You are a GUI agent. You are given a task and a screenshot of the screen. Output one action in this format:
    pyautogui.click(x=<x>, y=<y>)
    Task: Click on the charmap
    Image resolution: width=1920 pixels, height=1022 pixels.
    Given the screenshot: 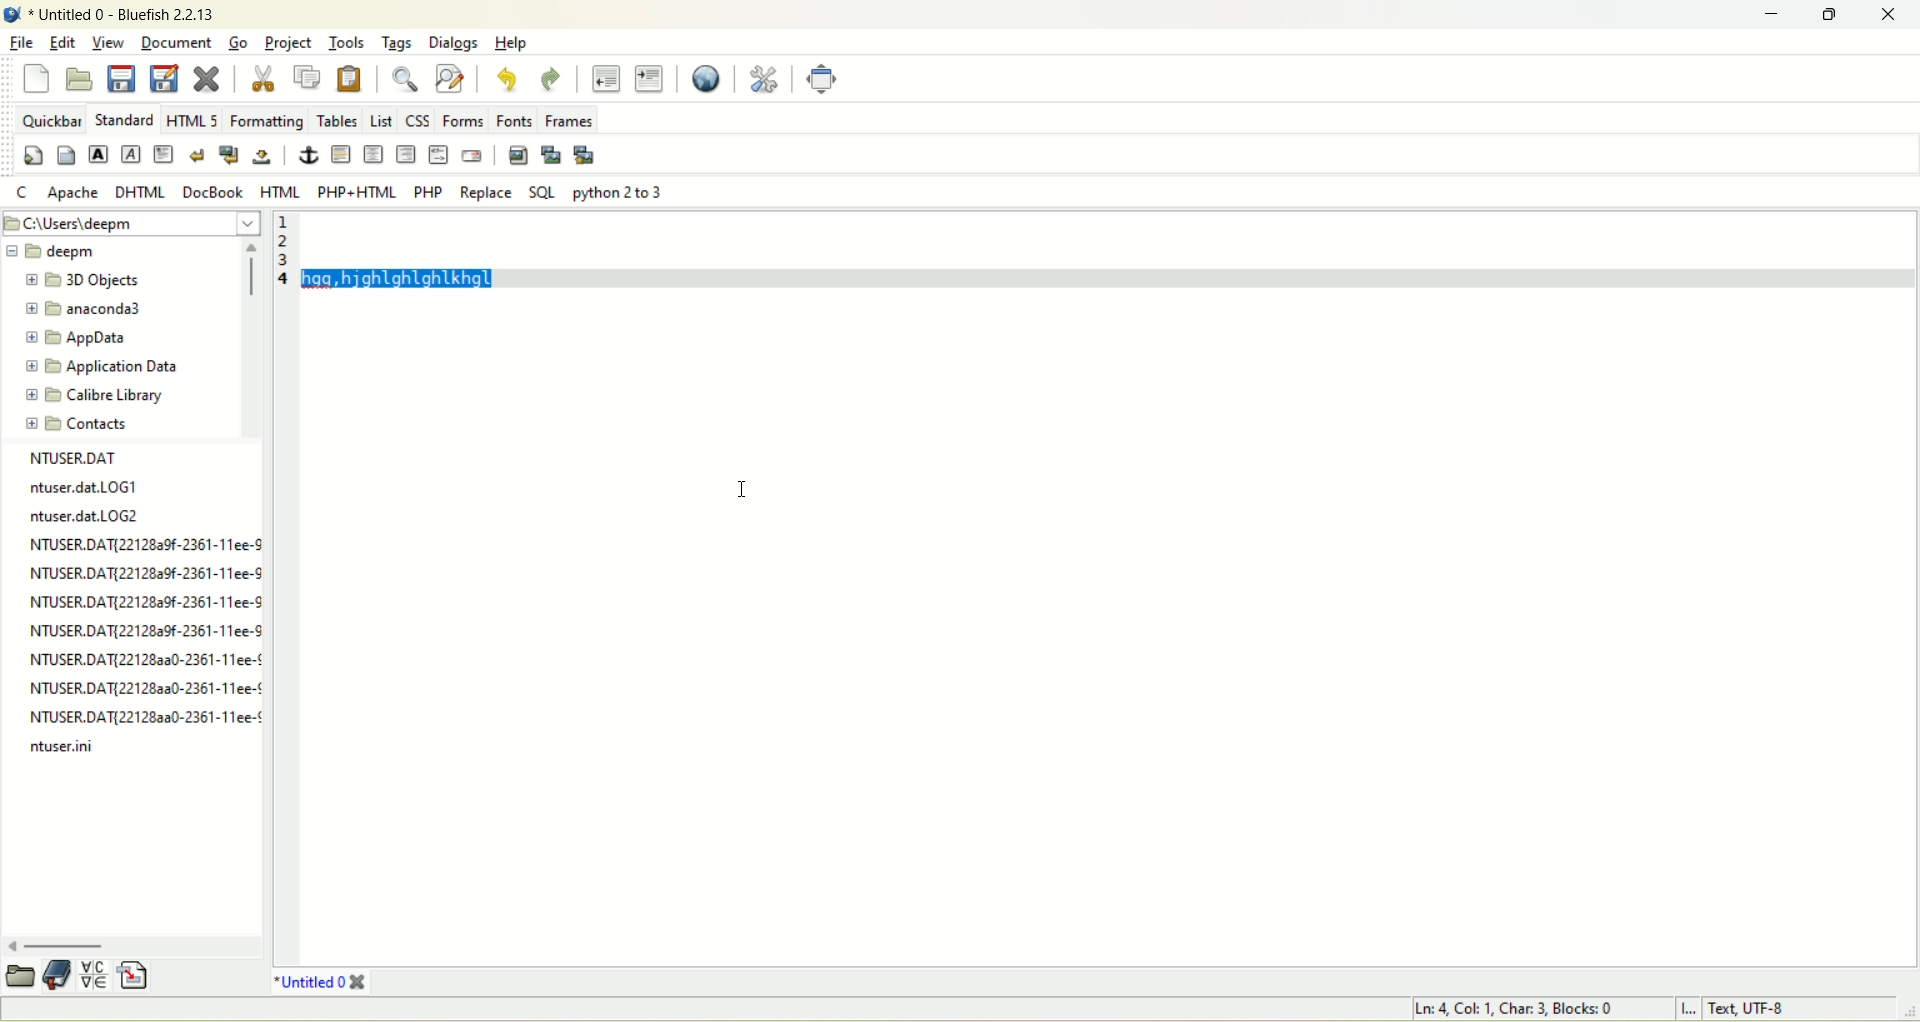 What is the action you would take?
    pyautogui.click(x=95, y=975)
    